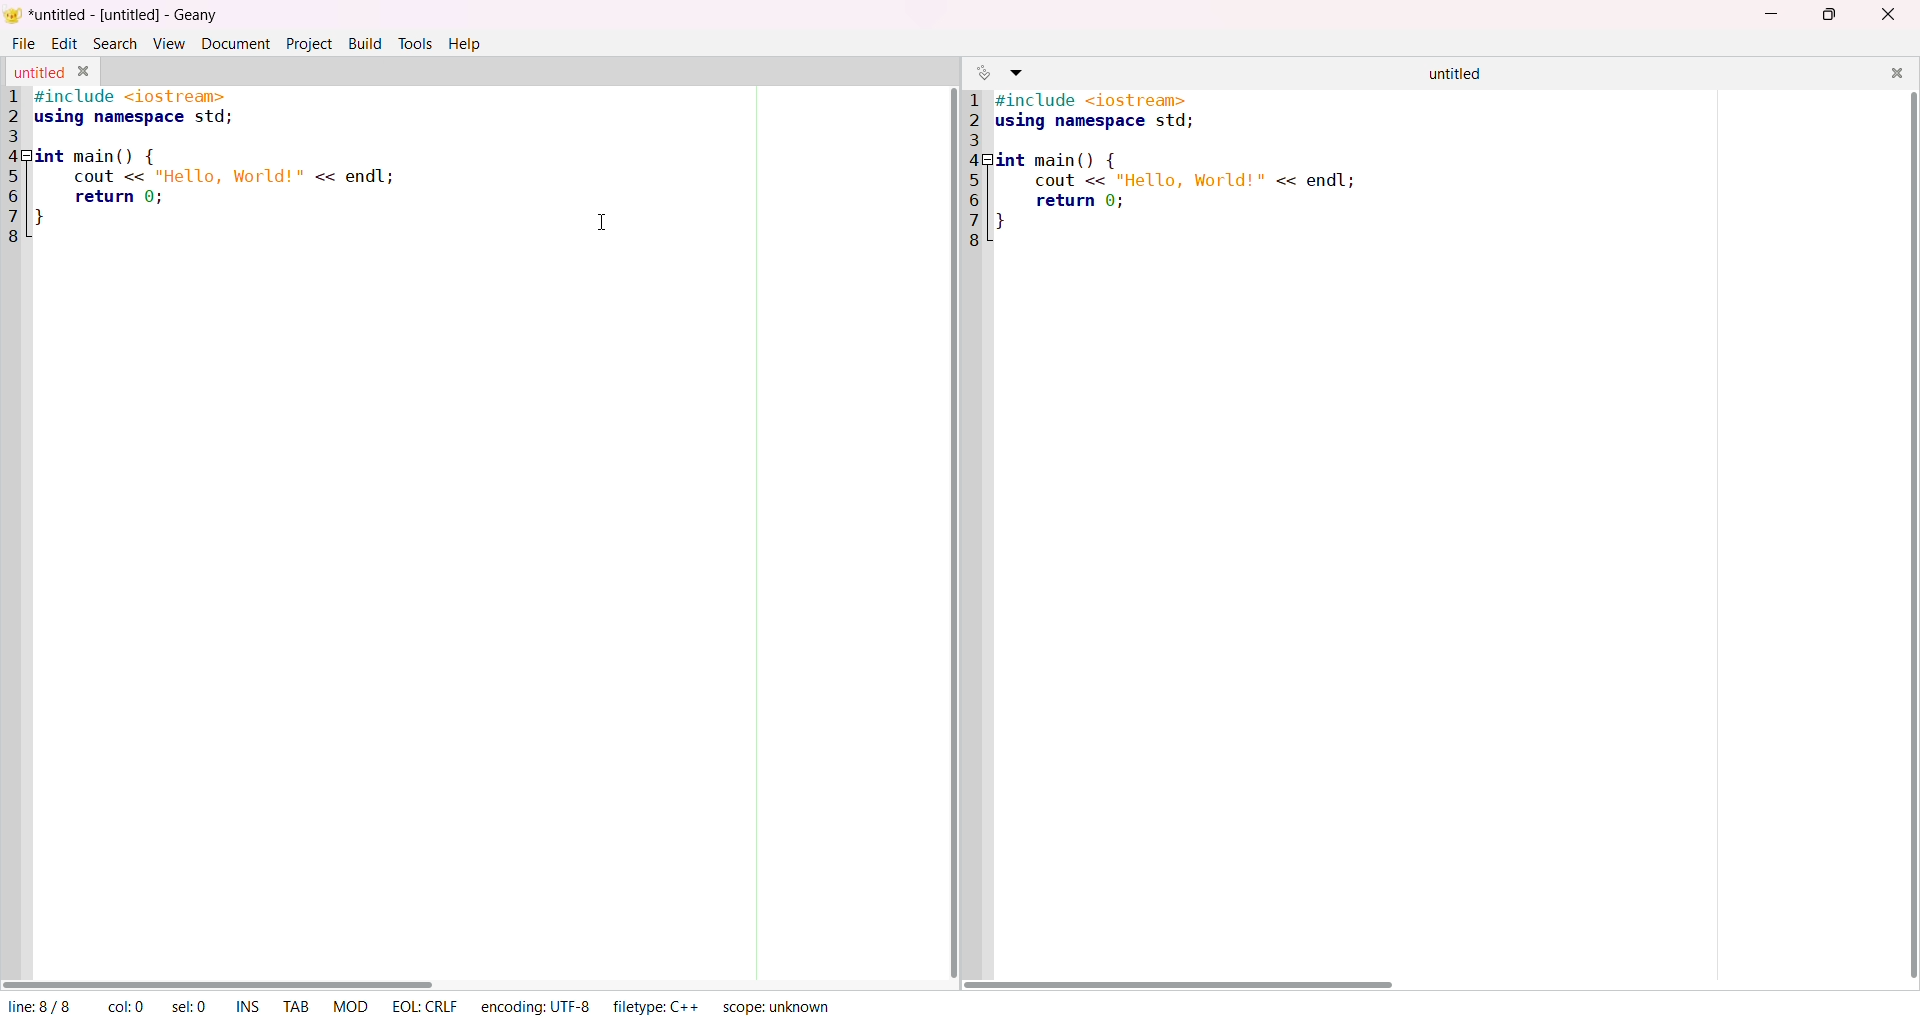 The width and height of the screenshot is (1920, 1018). What do you see at coordinates (297, 1005) in the screenshot?
I see `TAB` at bounding box center [297, 1005].